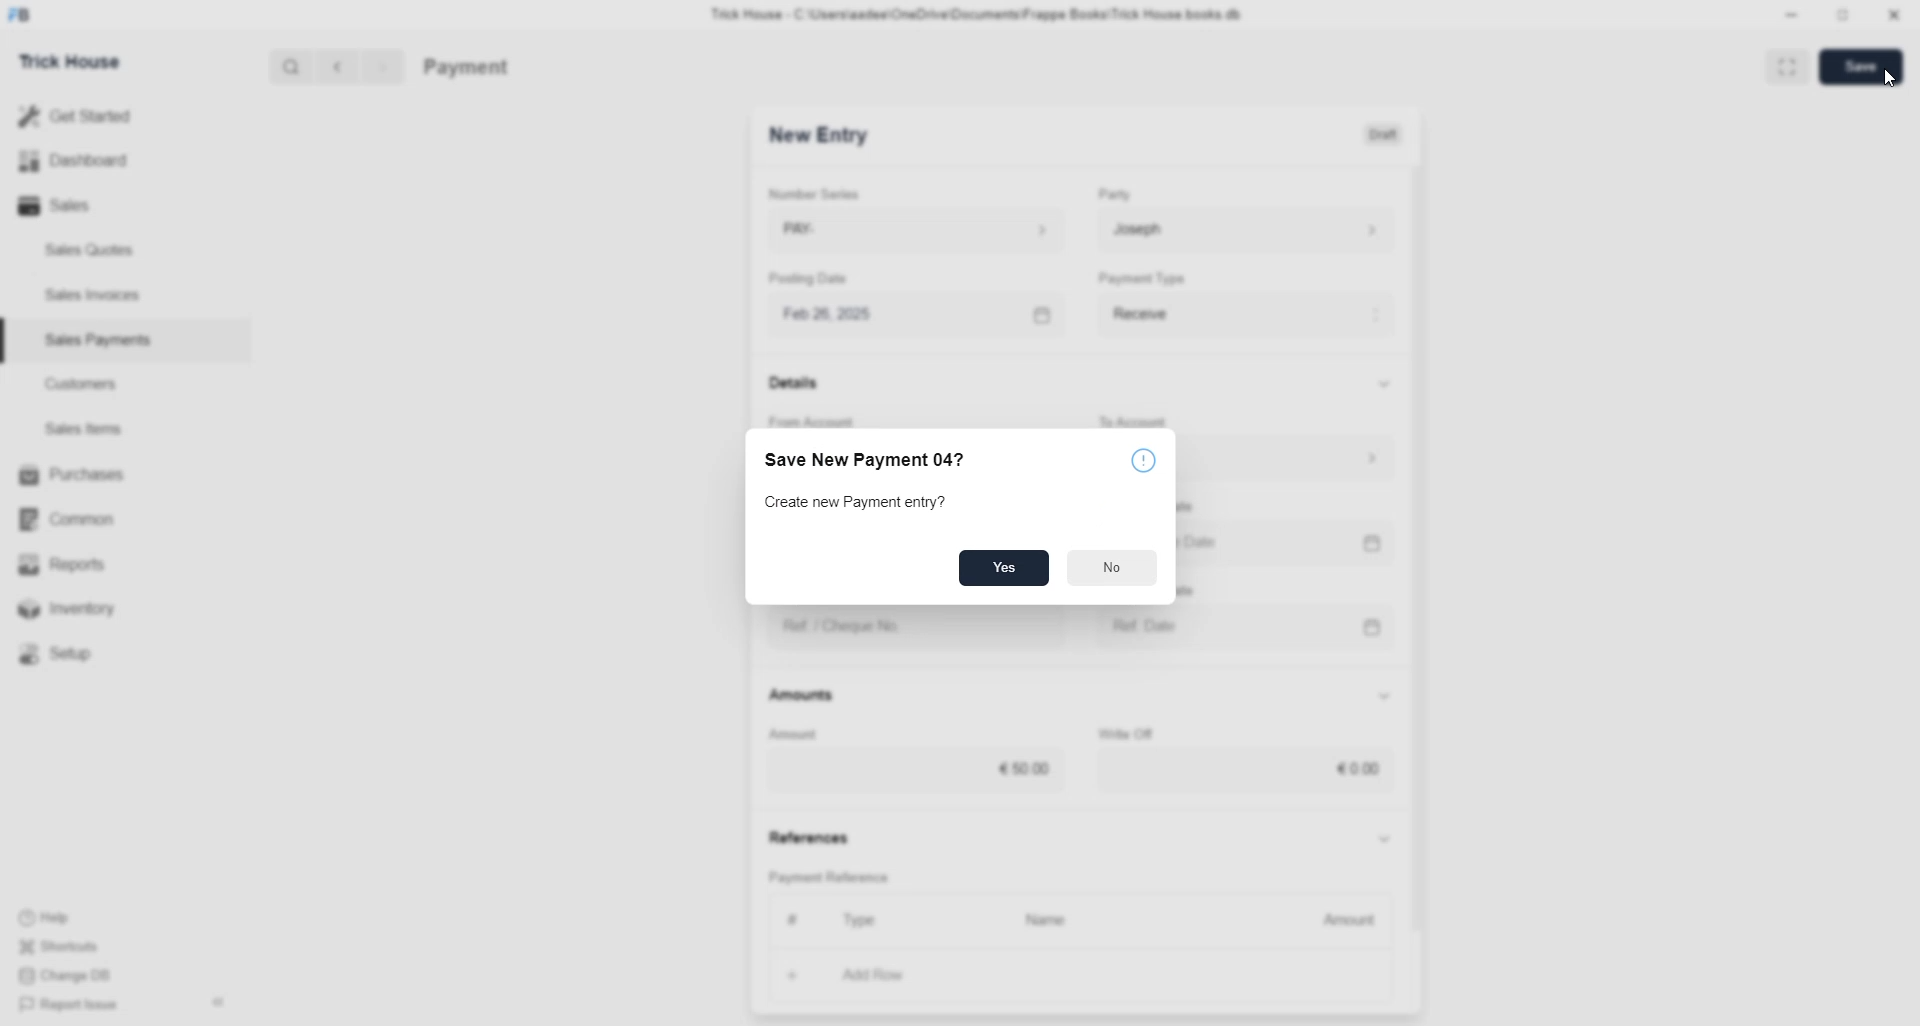 The width and height of the screenshot is (1920, 1026). I want to click on Setup, so click(65, 657).